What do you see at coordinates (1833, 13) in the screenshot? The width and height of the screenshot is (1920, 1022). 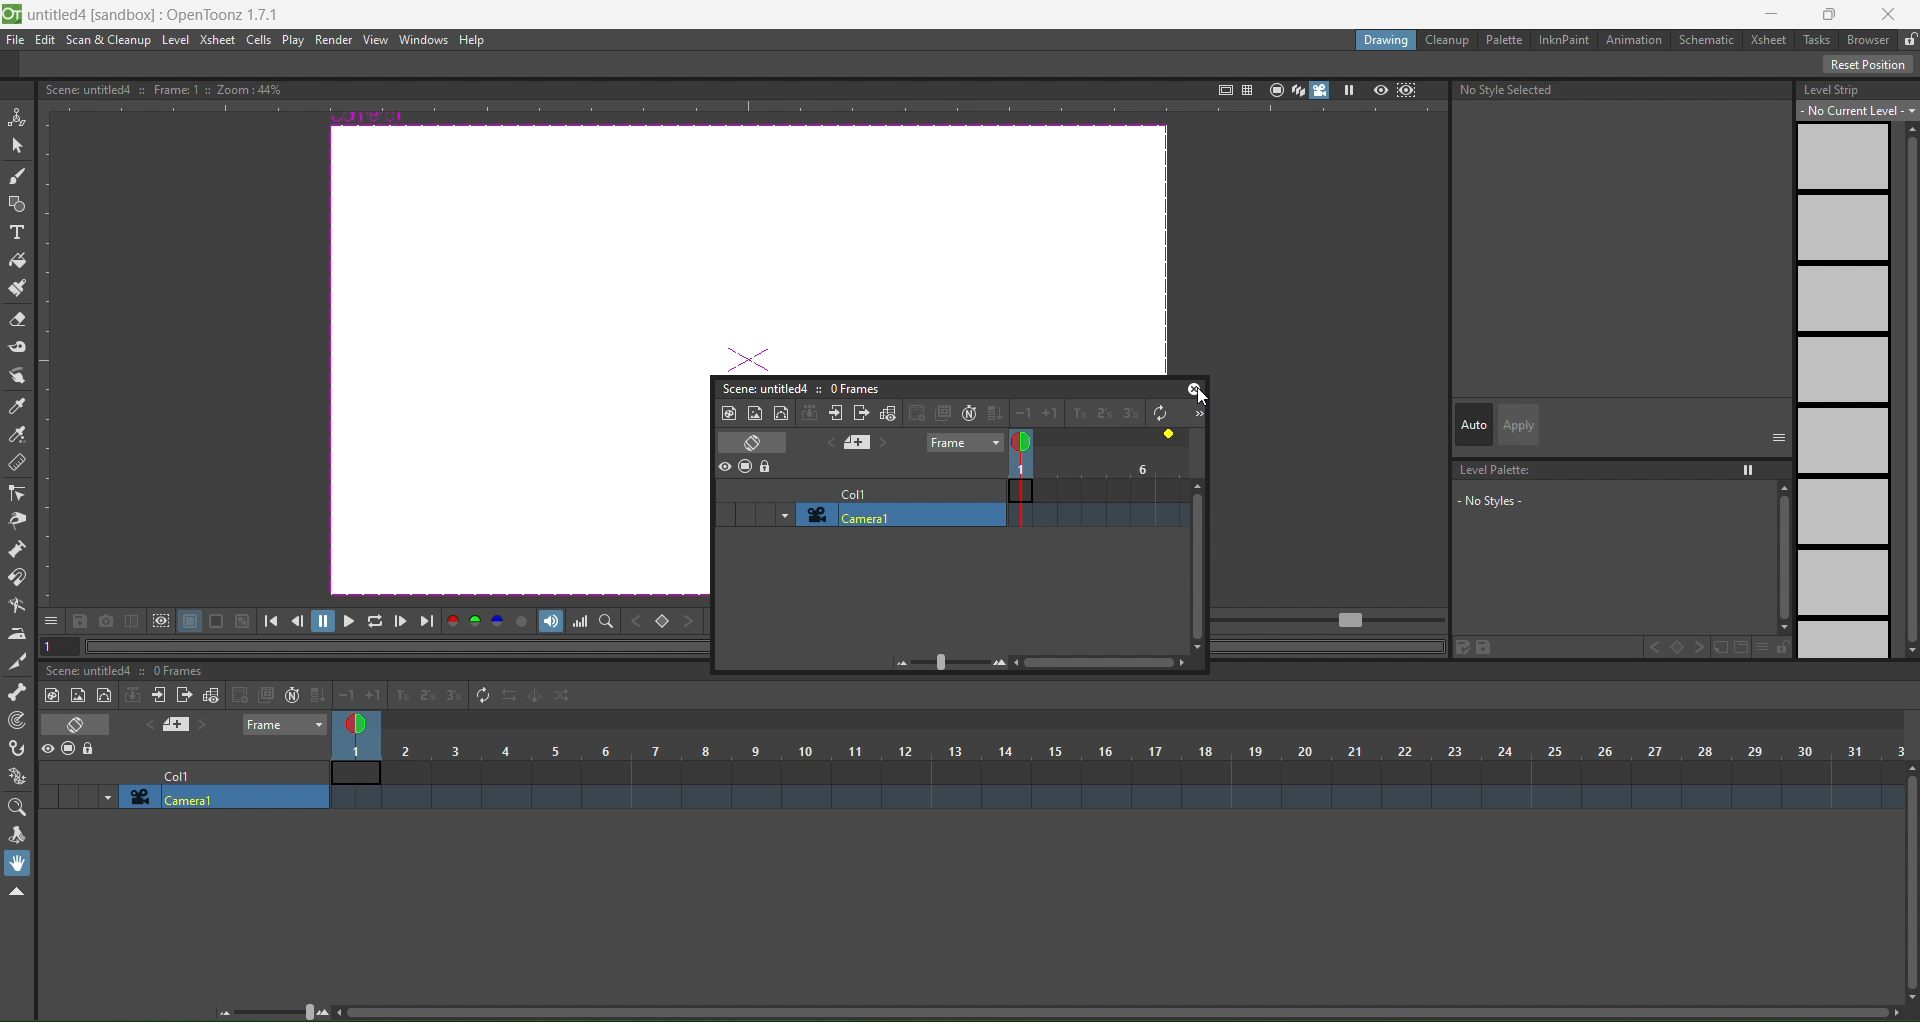 I see `maximize` at bounding box center [1833, 13].